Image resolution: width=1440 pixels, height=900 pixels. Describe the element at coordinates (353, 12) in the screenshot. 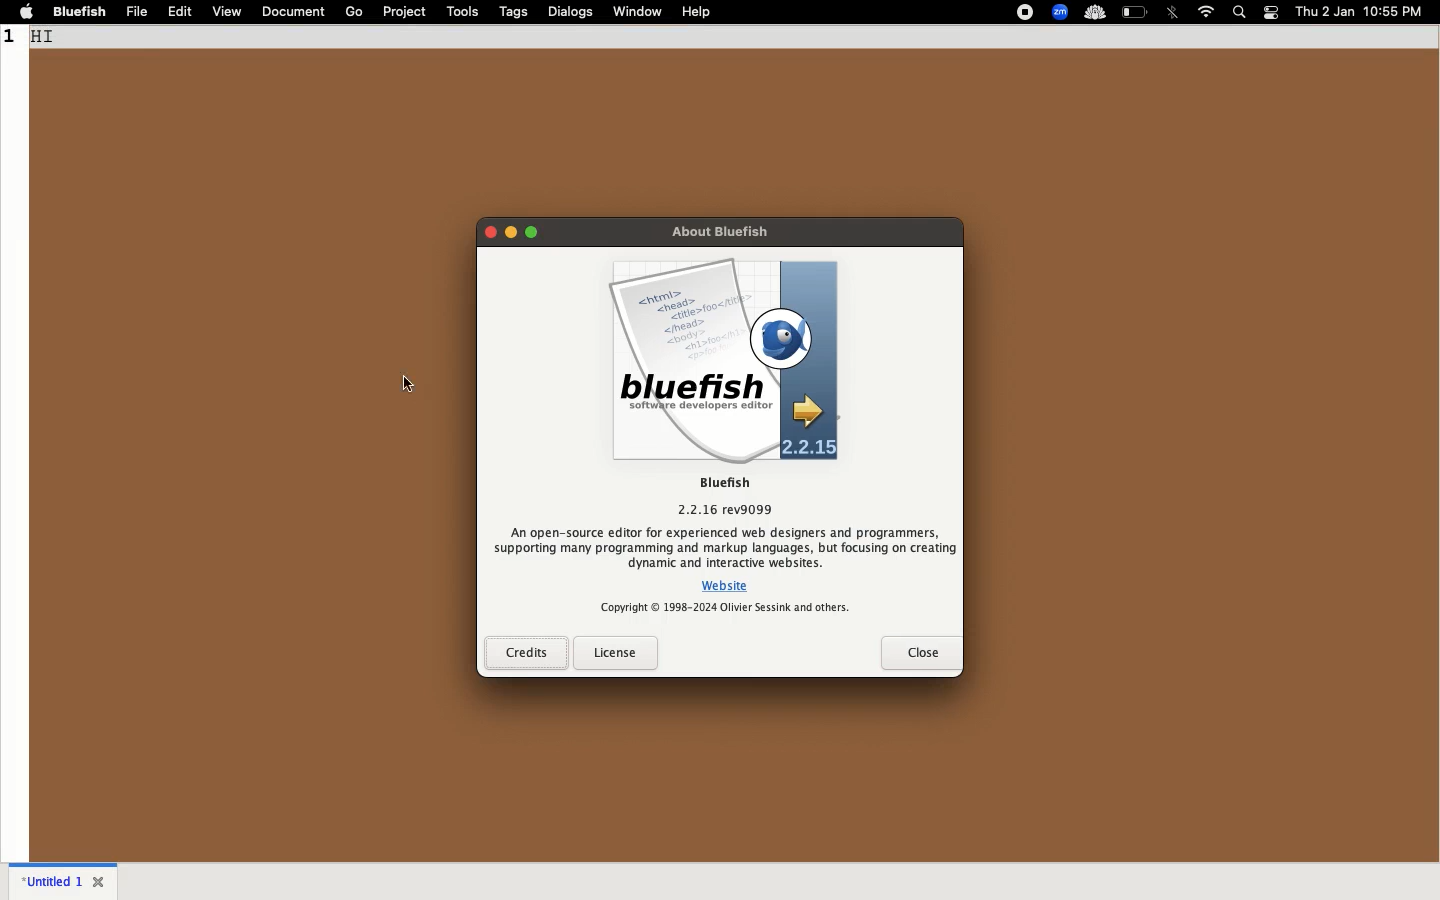

I see `go` at that location.